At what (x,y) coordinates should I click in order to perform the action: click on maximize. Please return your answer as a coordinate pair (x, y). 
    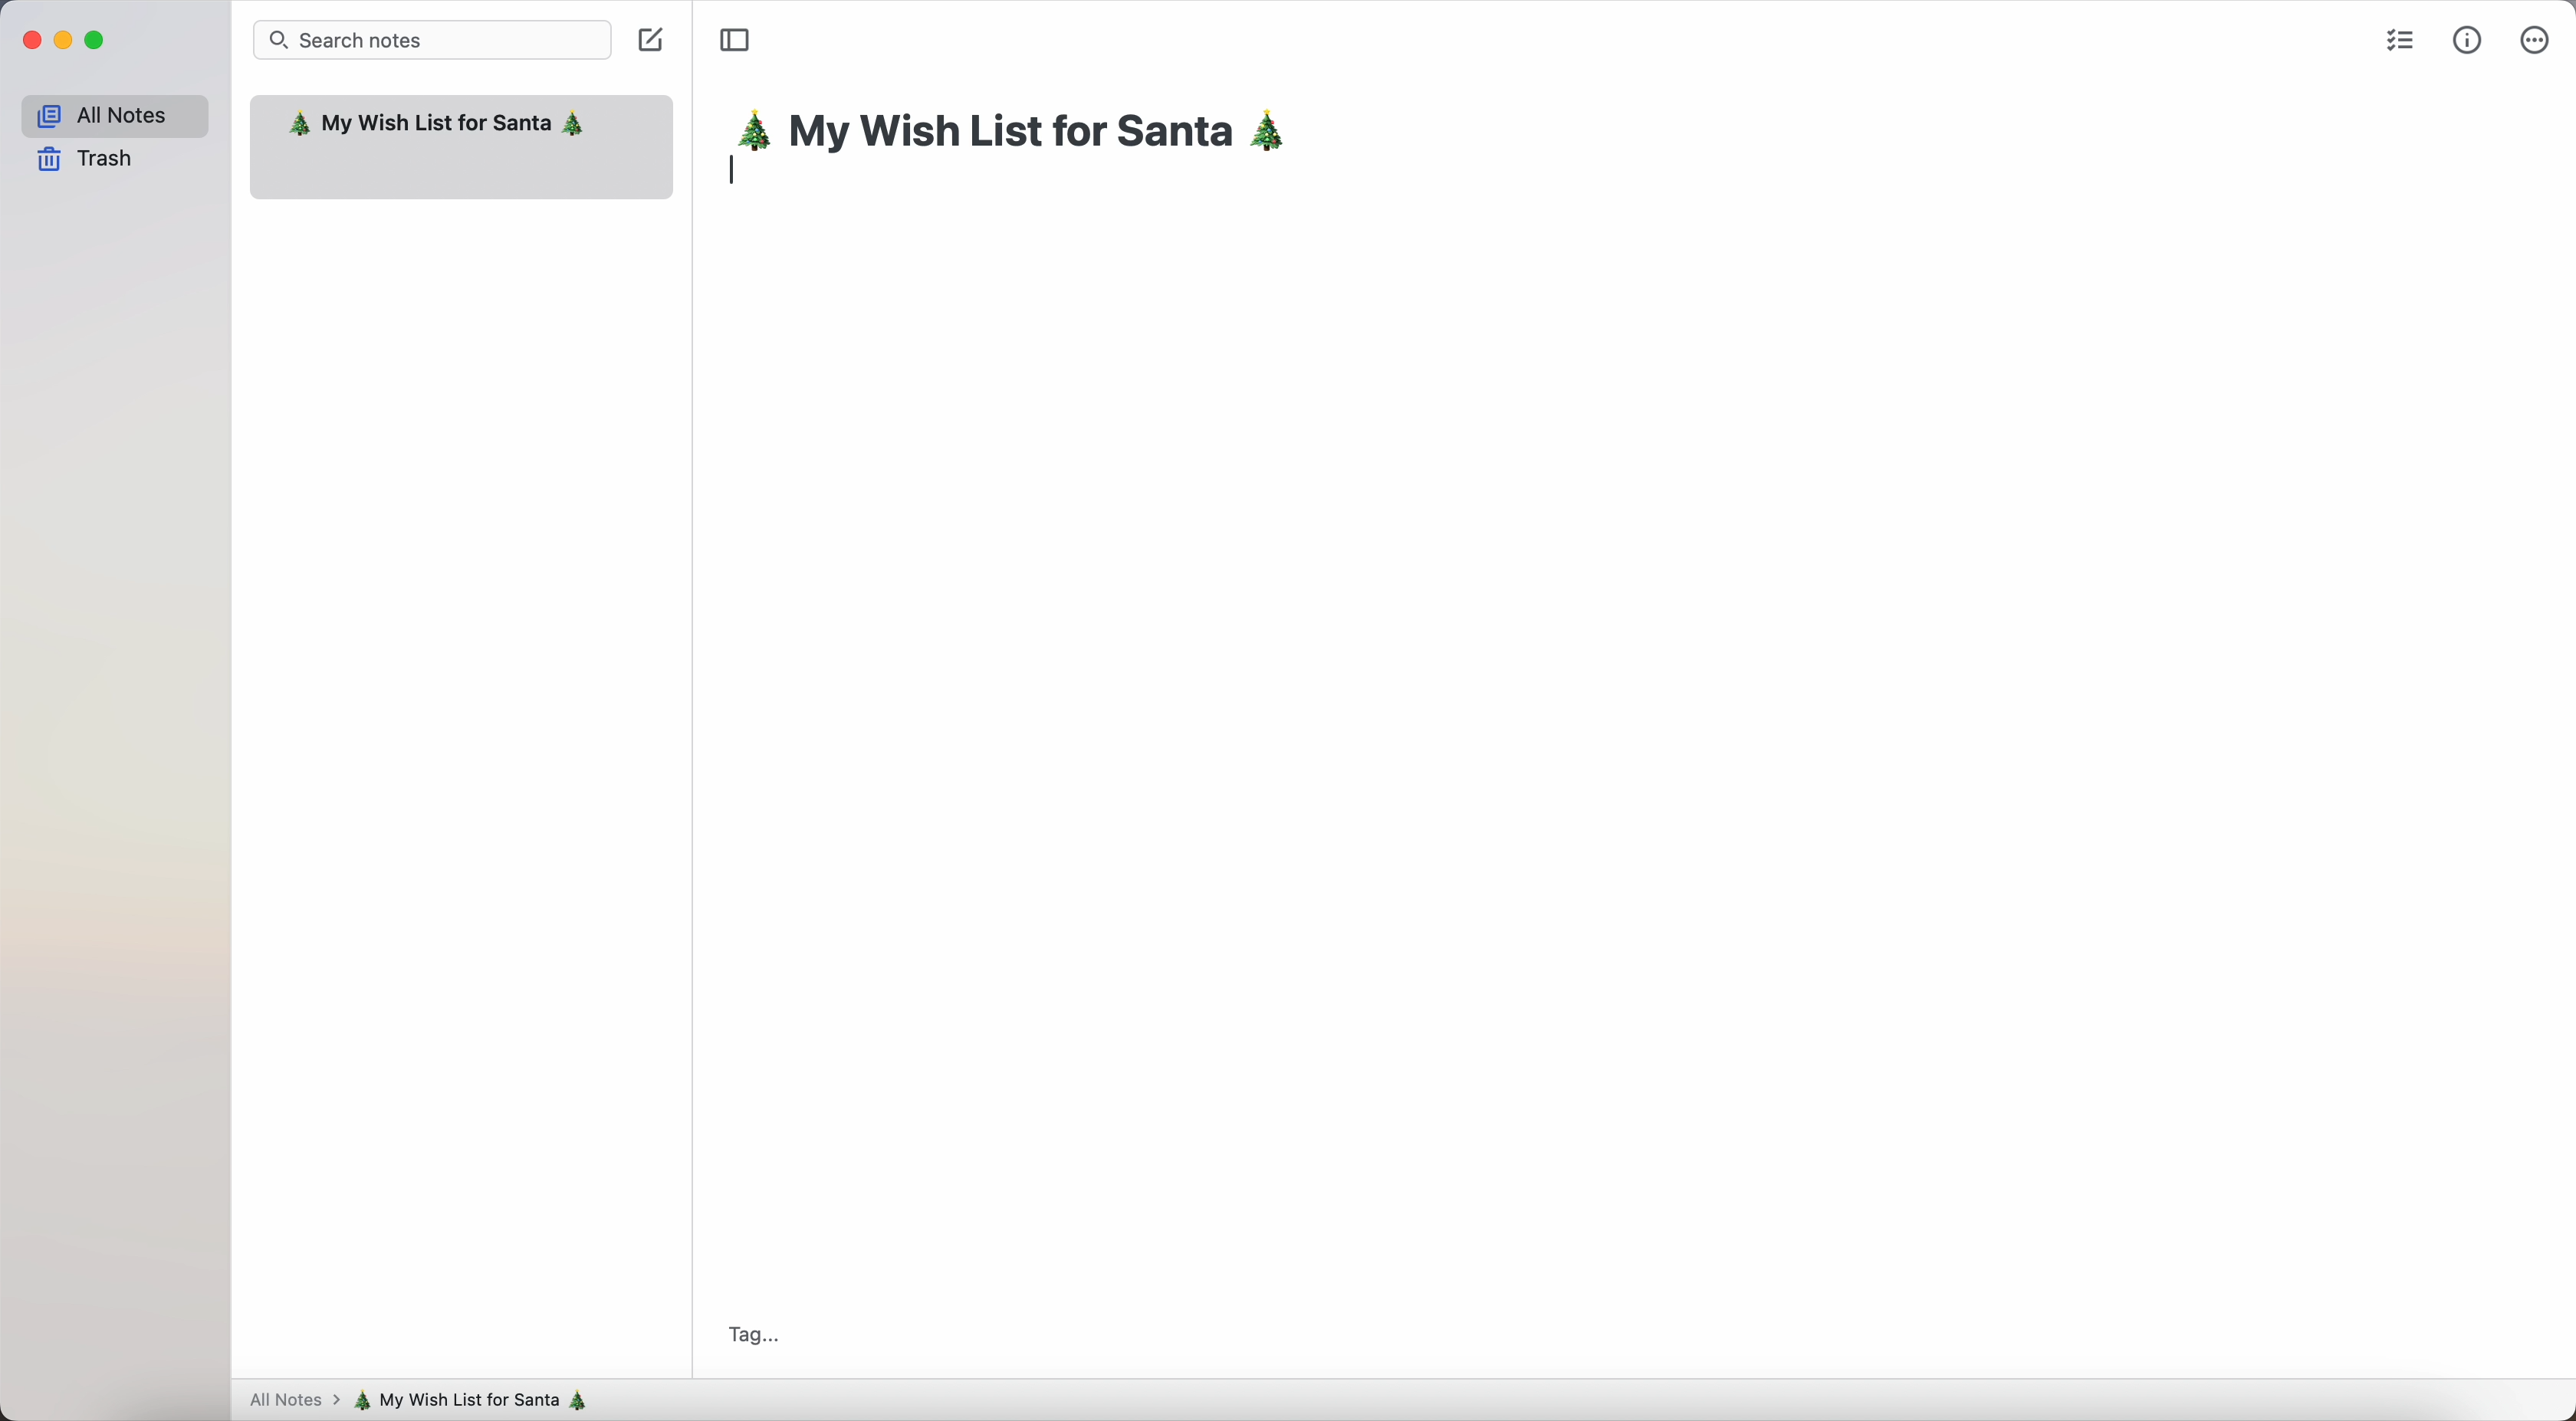
    Looking at the image, I should click on (98, 41).